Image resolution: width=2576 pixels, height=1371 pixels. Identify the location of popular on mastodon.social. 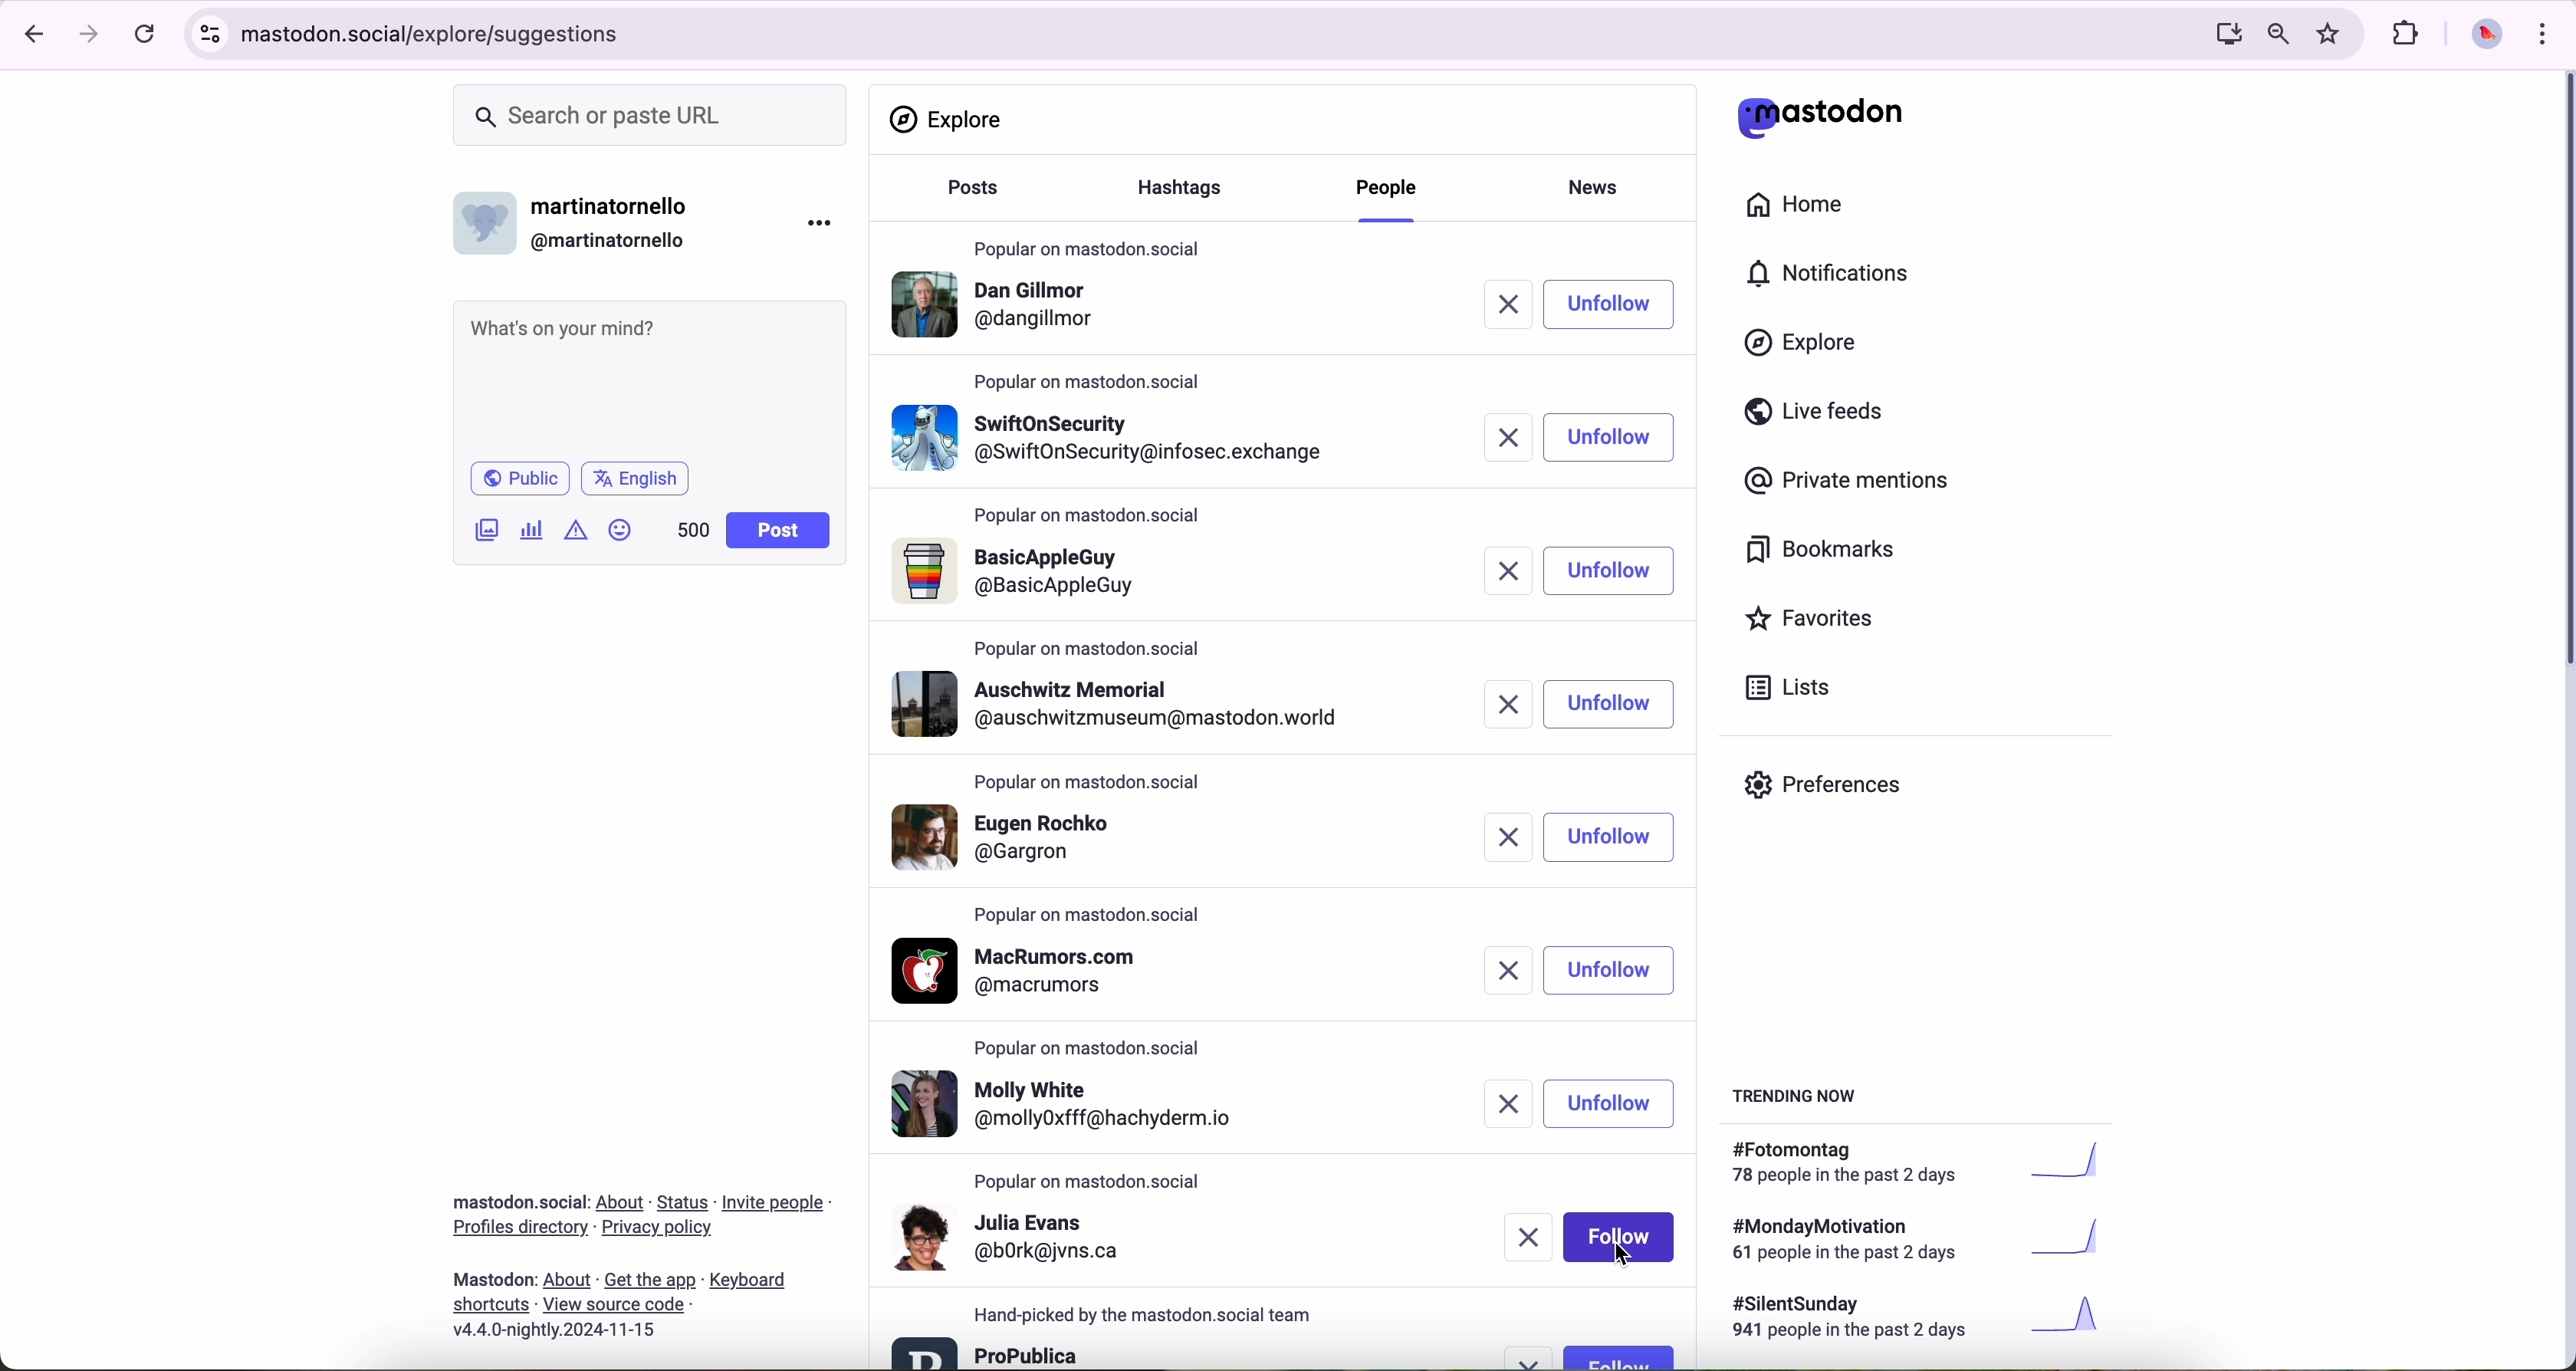
(1090, 517).